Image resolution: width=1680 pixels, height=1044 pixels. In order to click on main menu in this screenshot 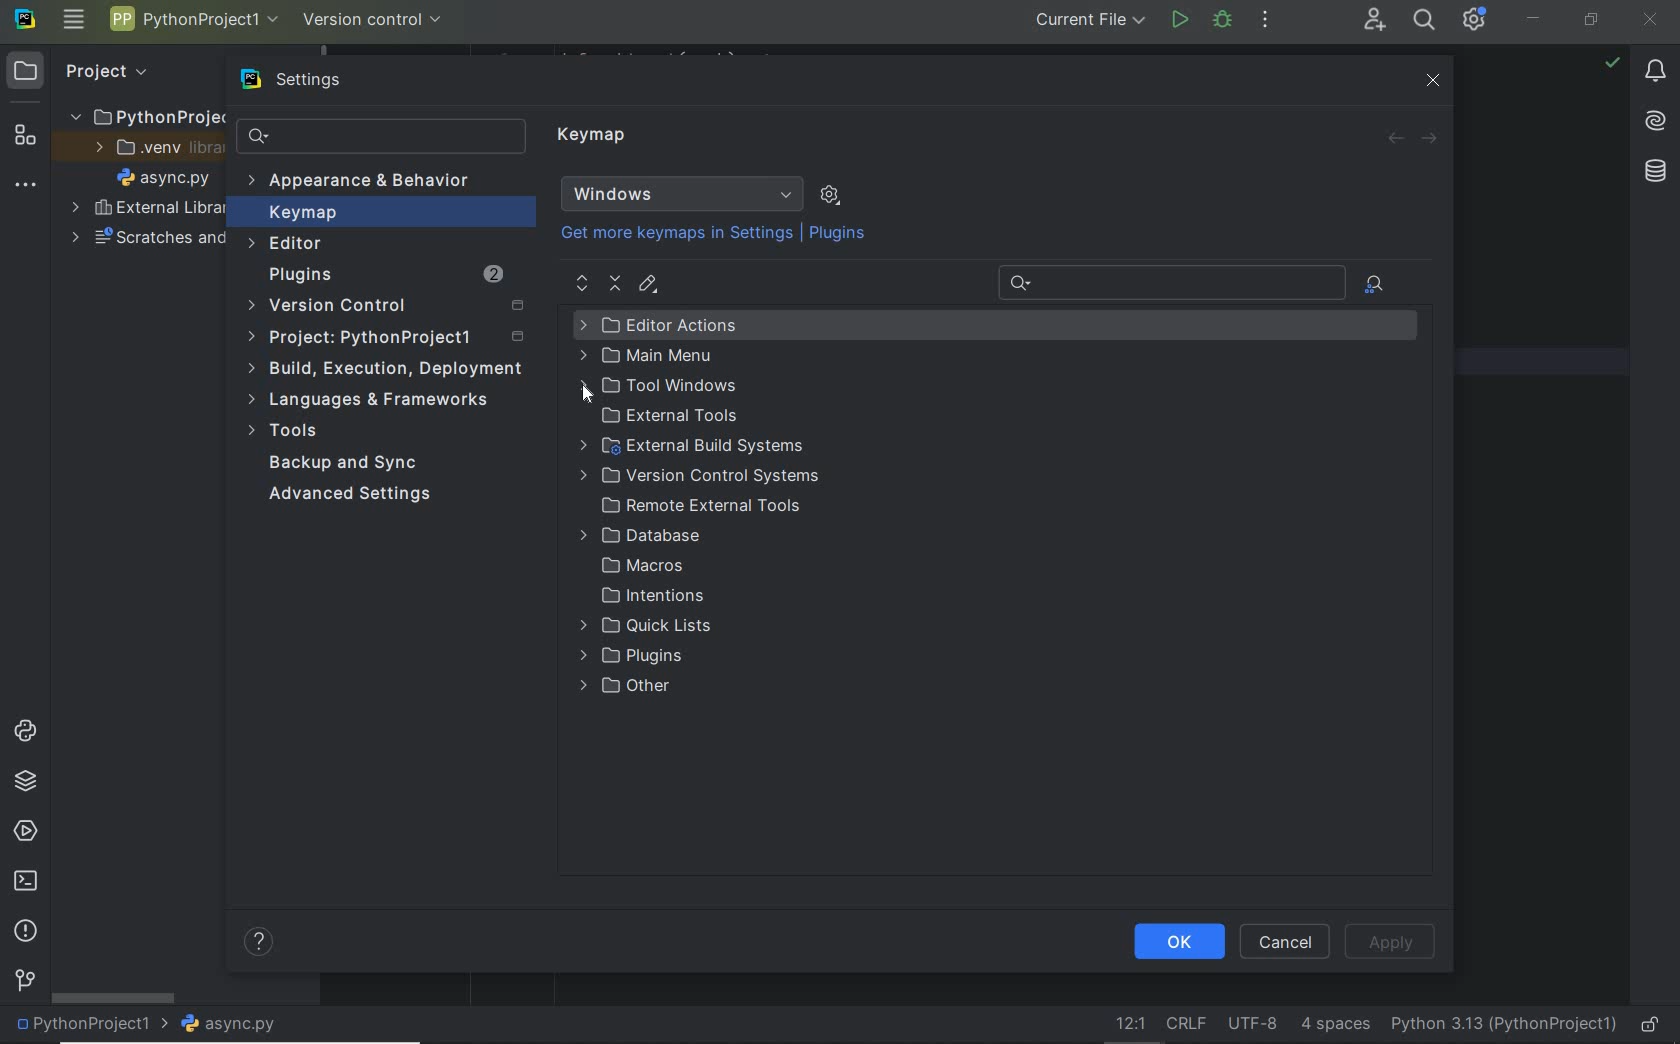, I will do `click(73, 21)`.